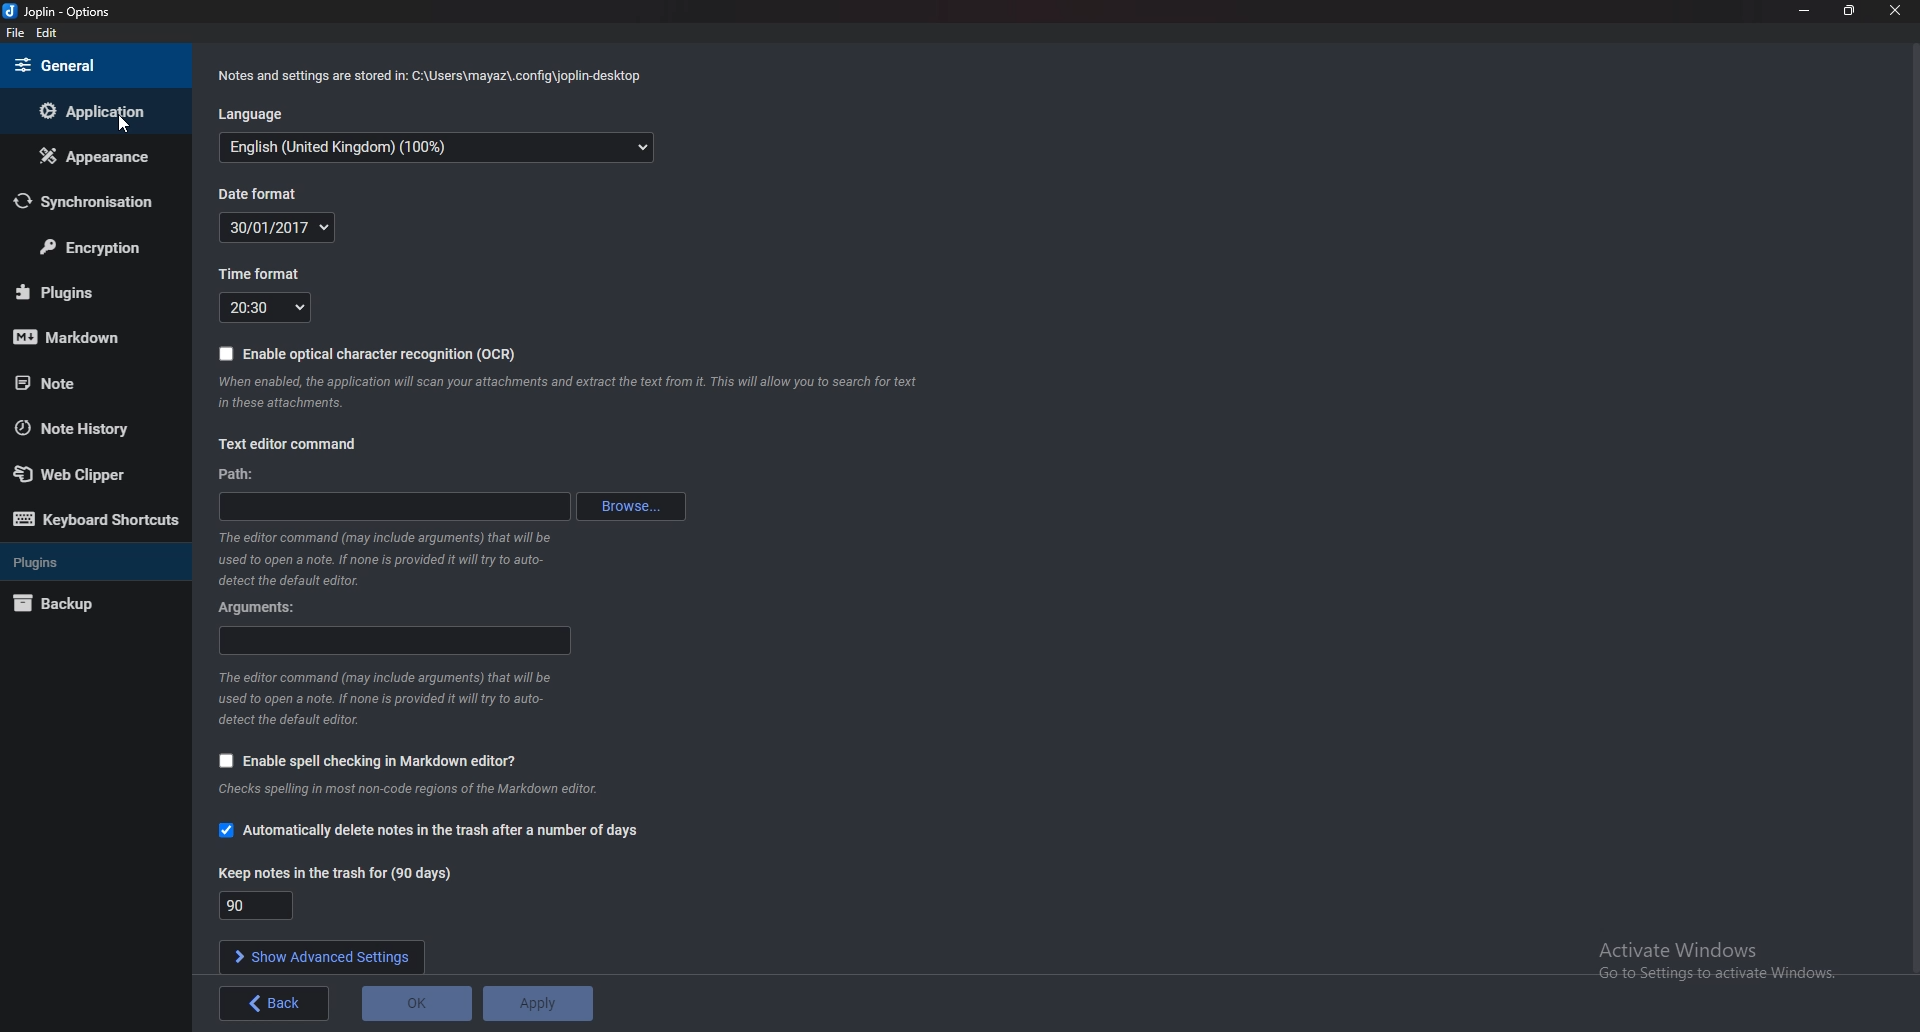 Image resolution: width=1920 pixels, height=1032 pixels. I want to click on Note history, so click(90, 427).